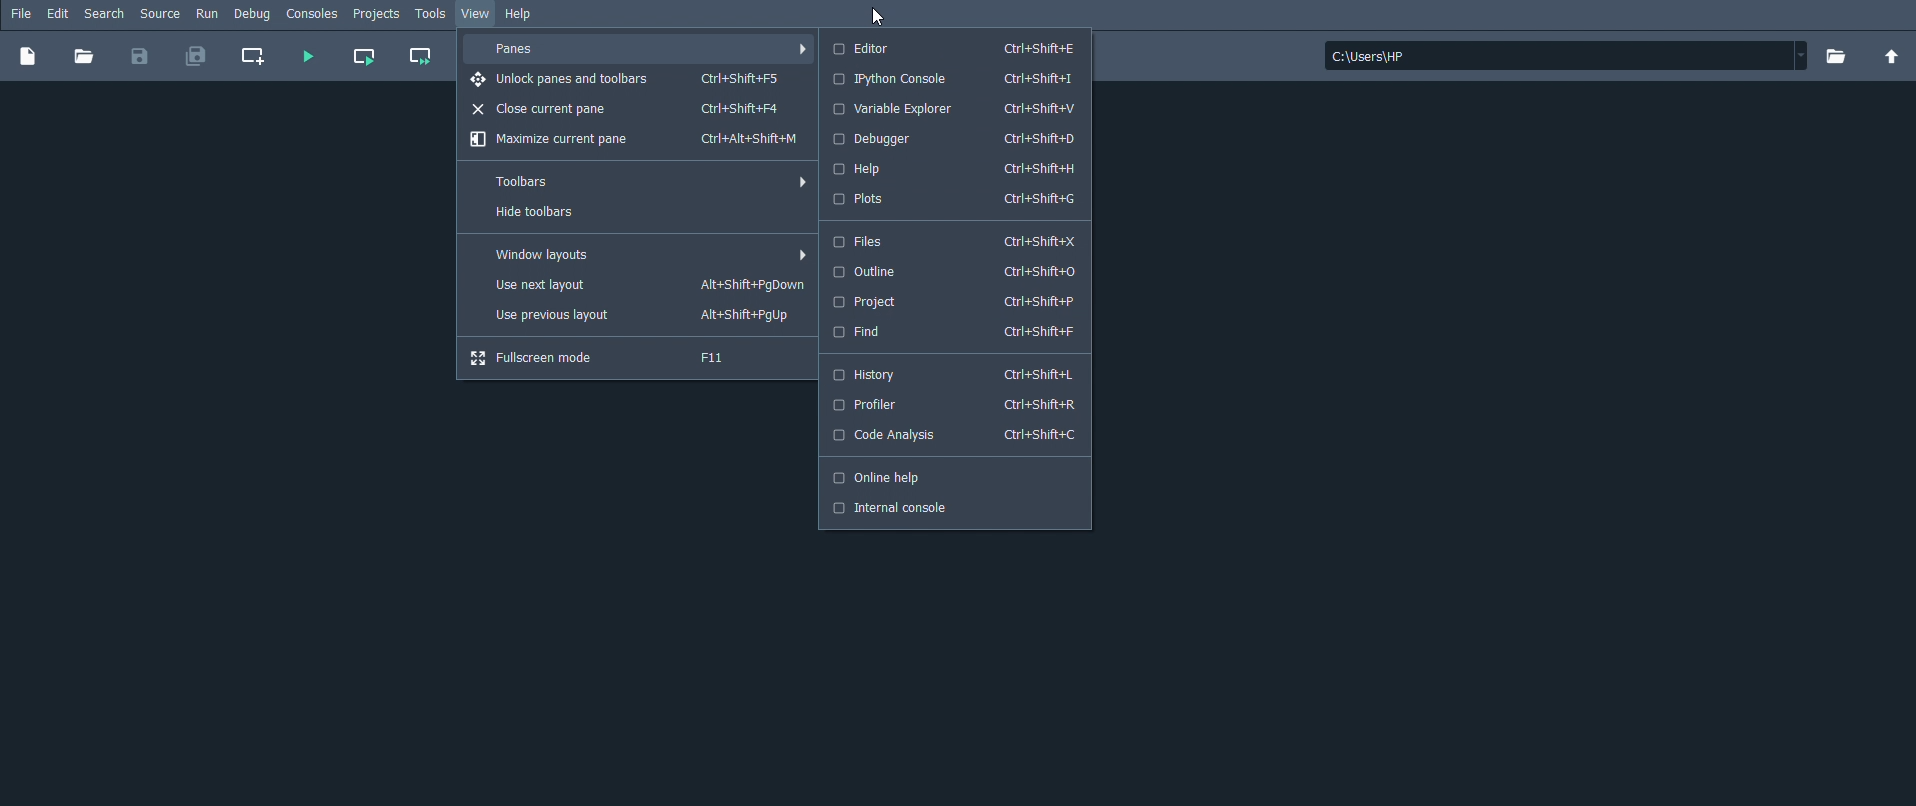  What do you see at coordinates (961, 108) in the screenshot?
I see `Variable Explorer` at bounding box center [961, 108].